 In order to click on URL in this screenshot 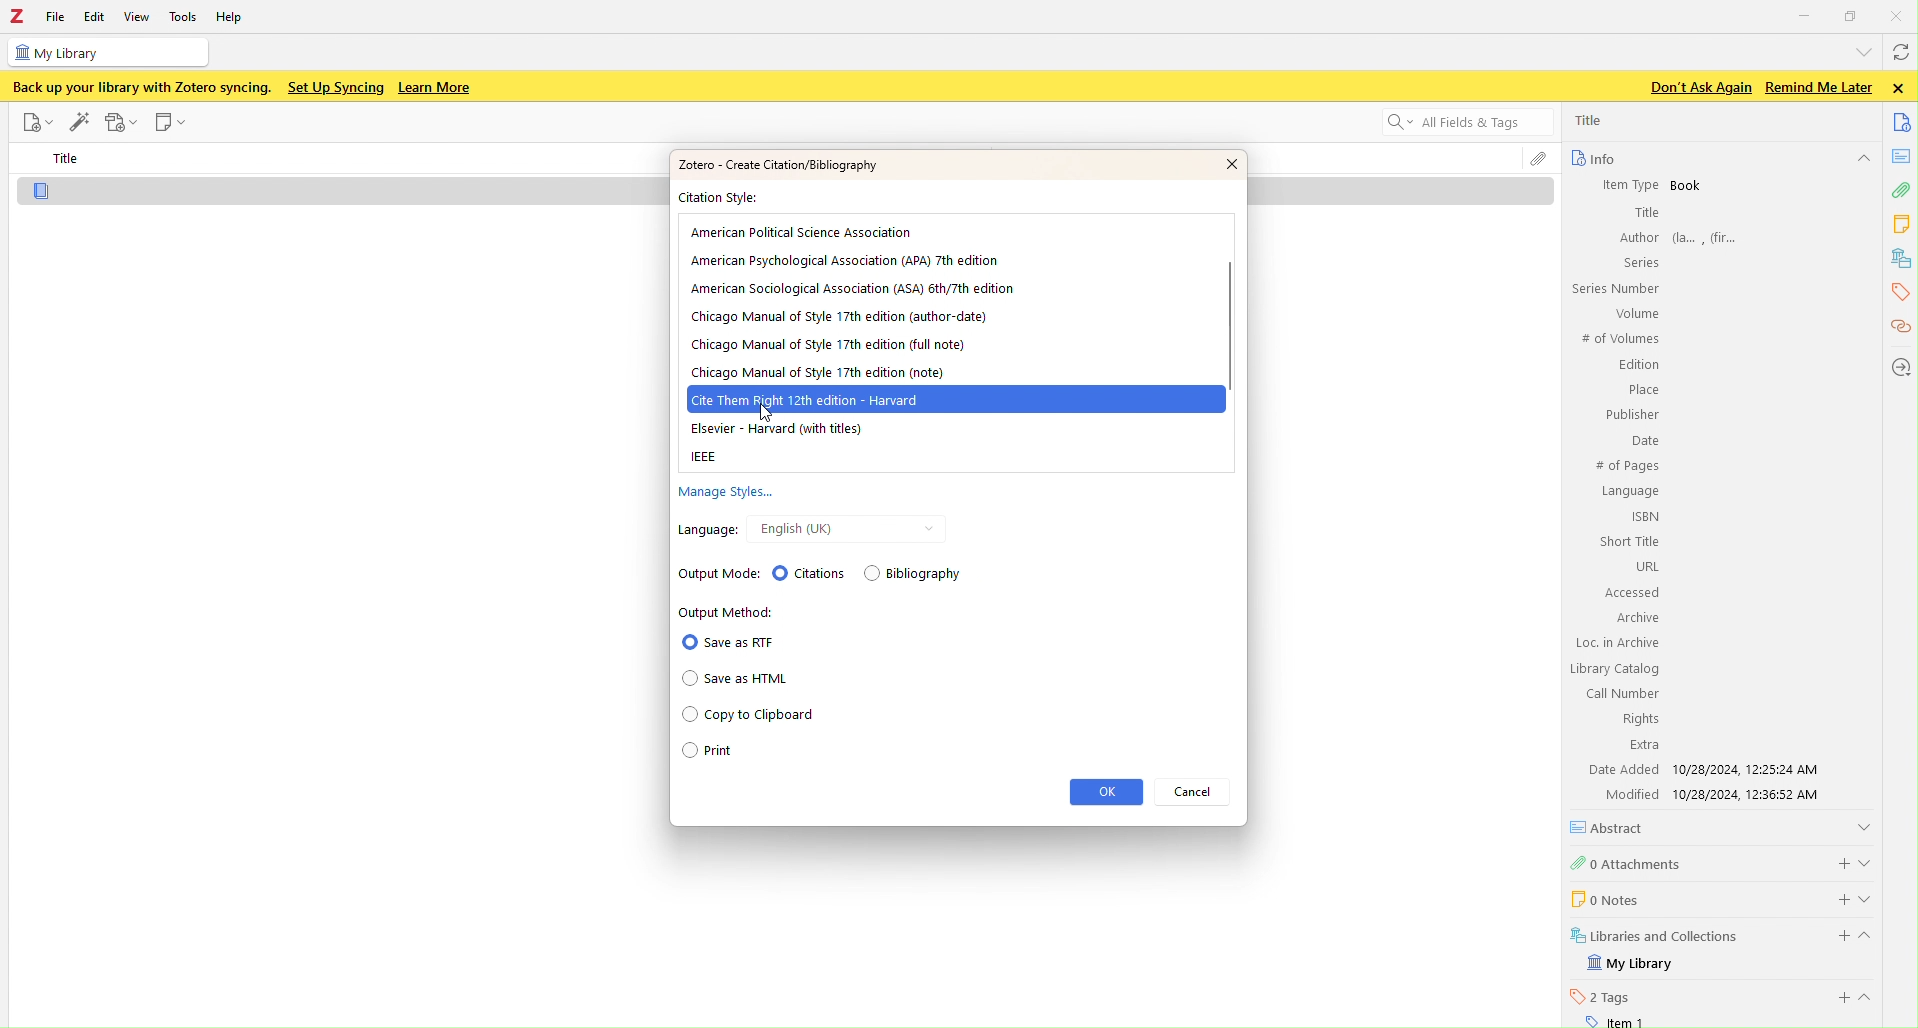, I will do `click(1645, 566)`.